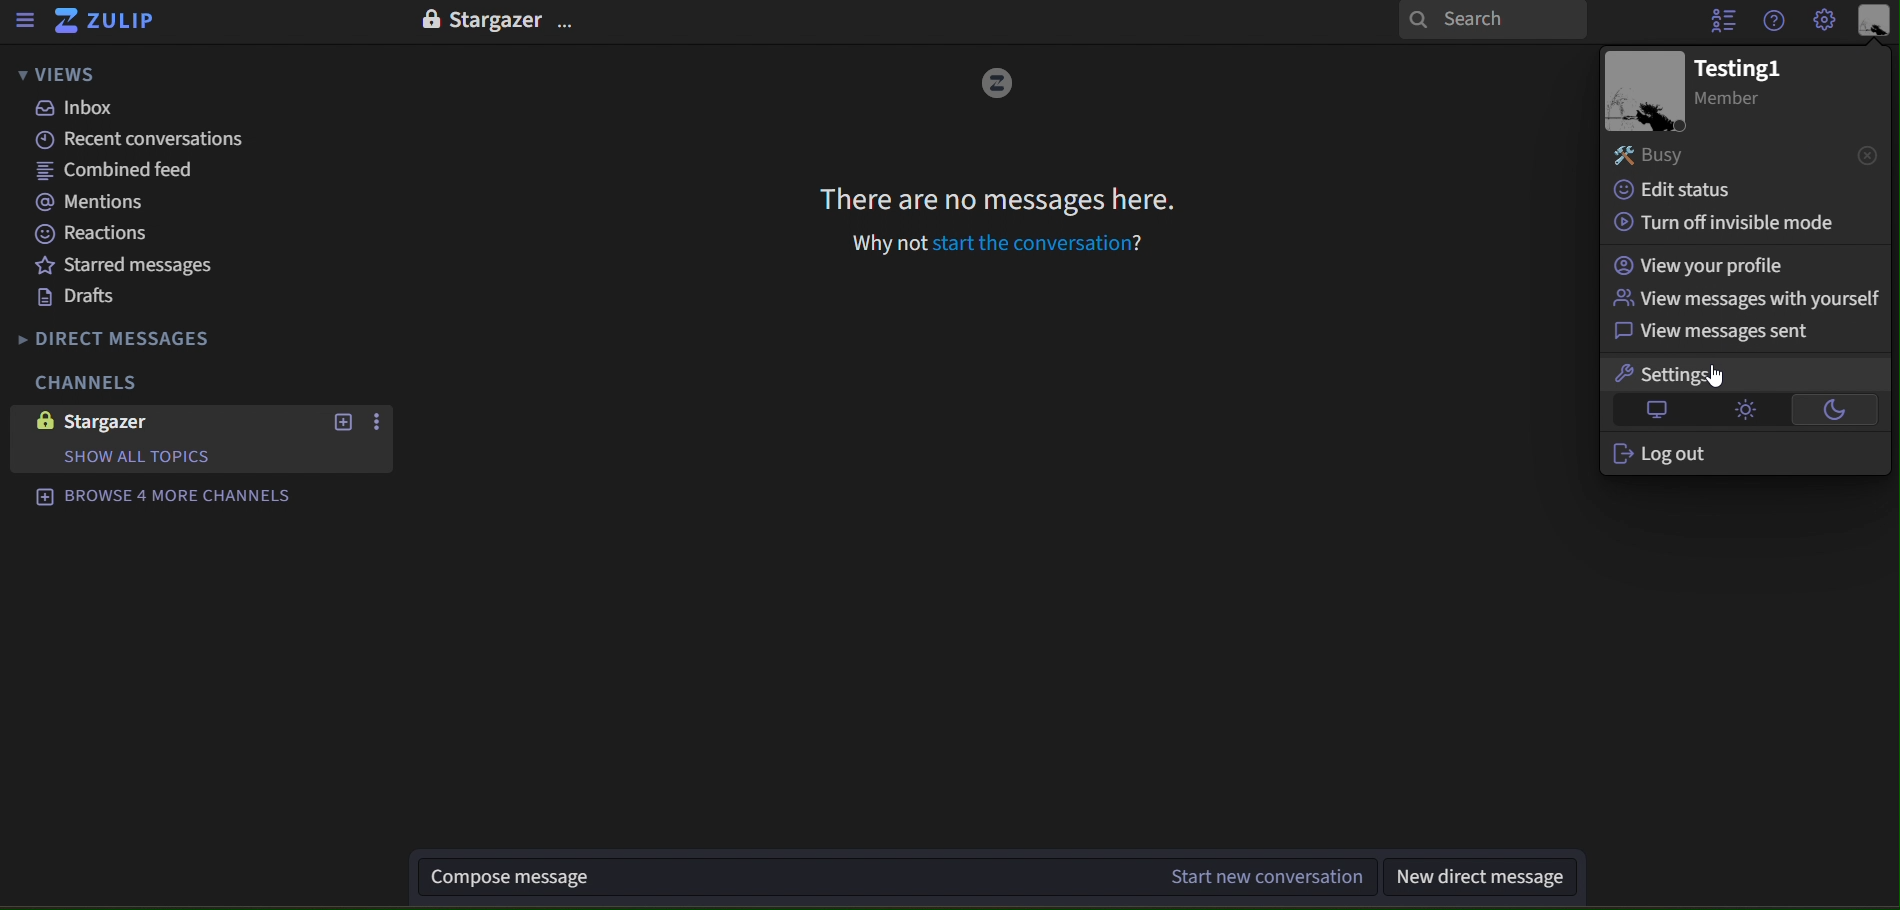 The image size is (1900, 910). I want to click on sidebar, so click(24, 21).